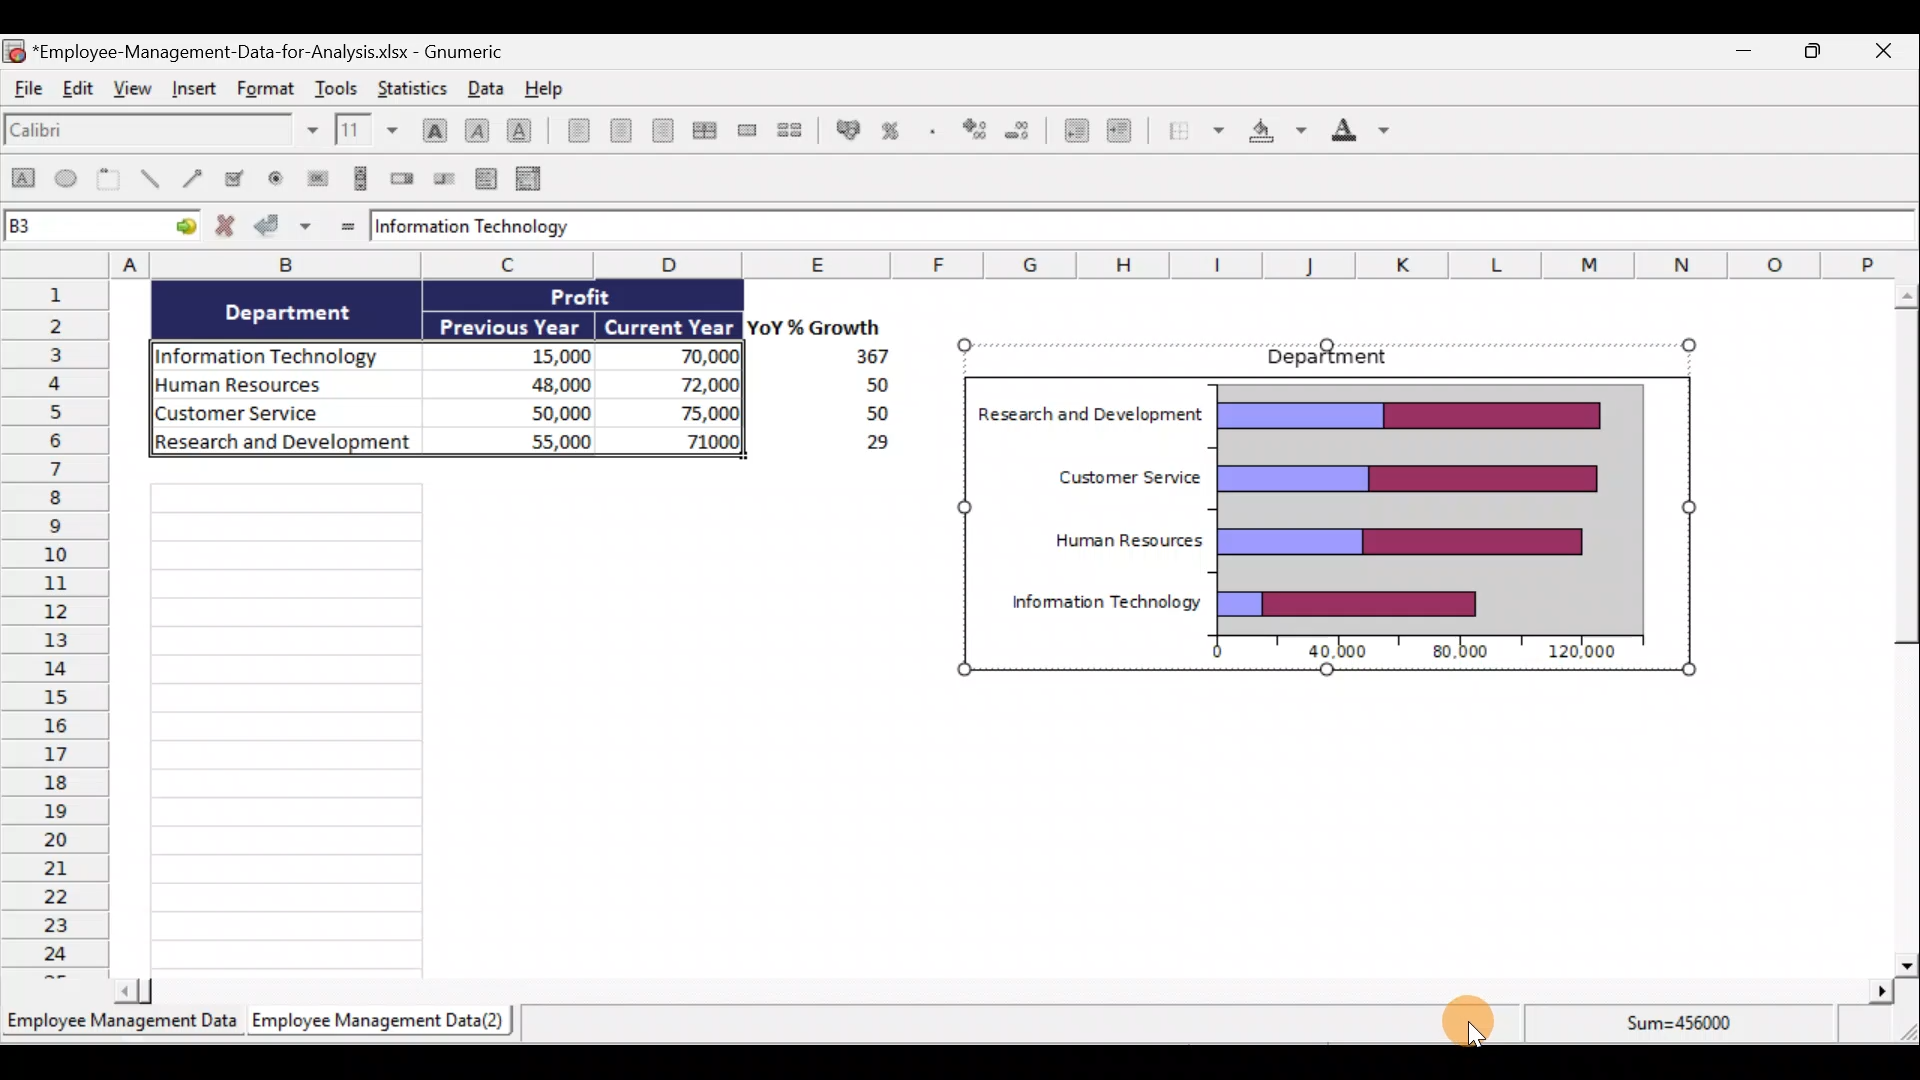 This screenshot has width=1920, height=1080. I want to click on Columns, so click(1020, 263).